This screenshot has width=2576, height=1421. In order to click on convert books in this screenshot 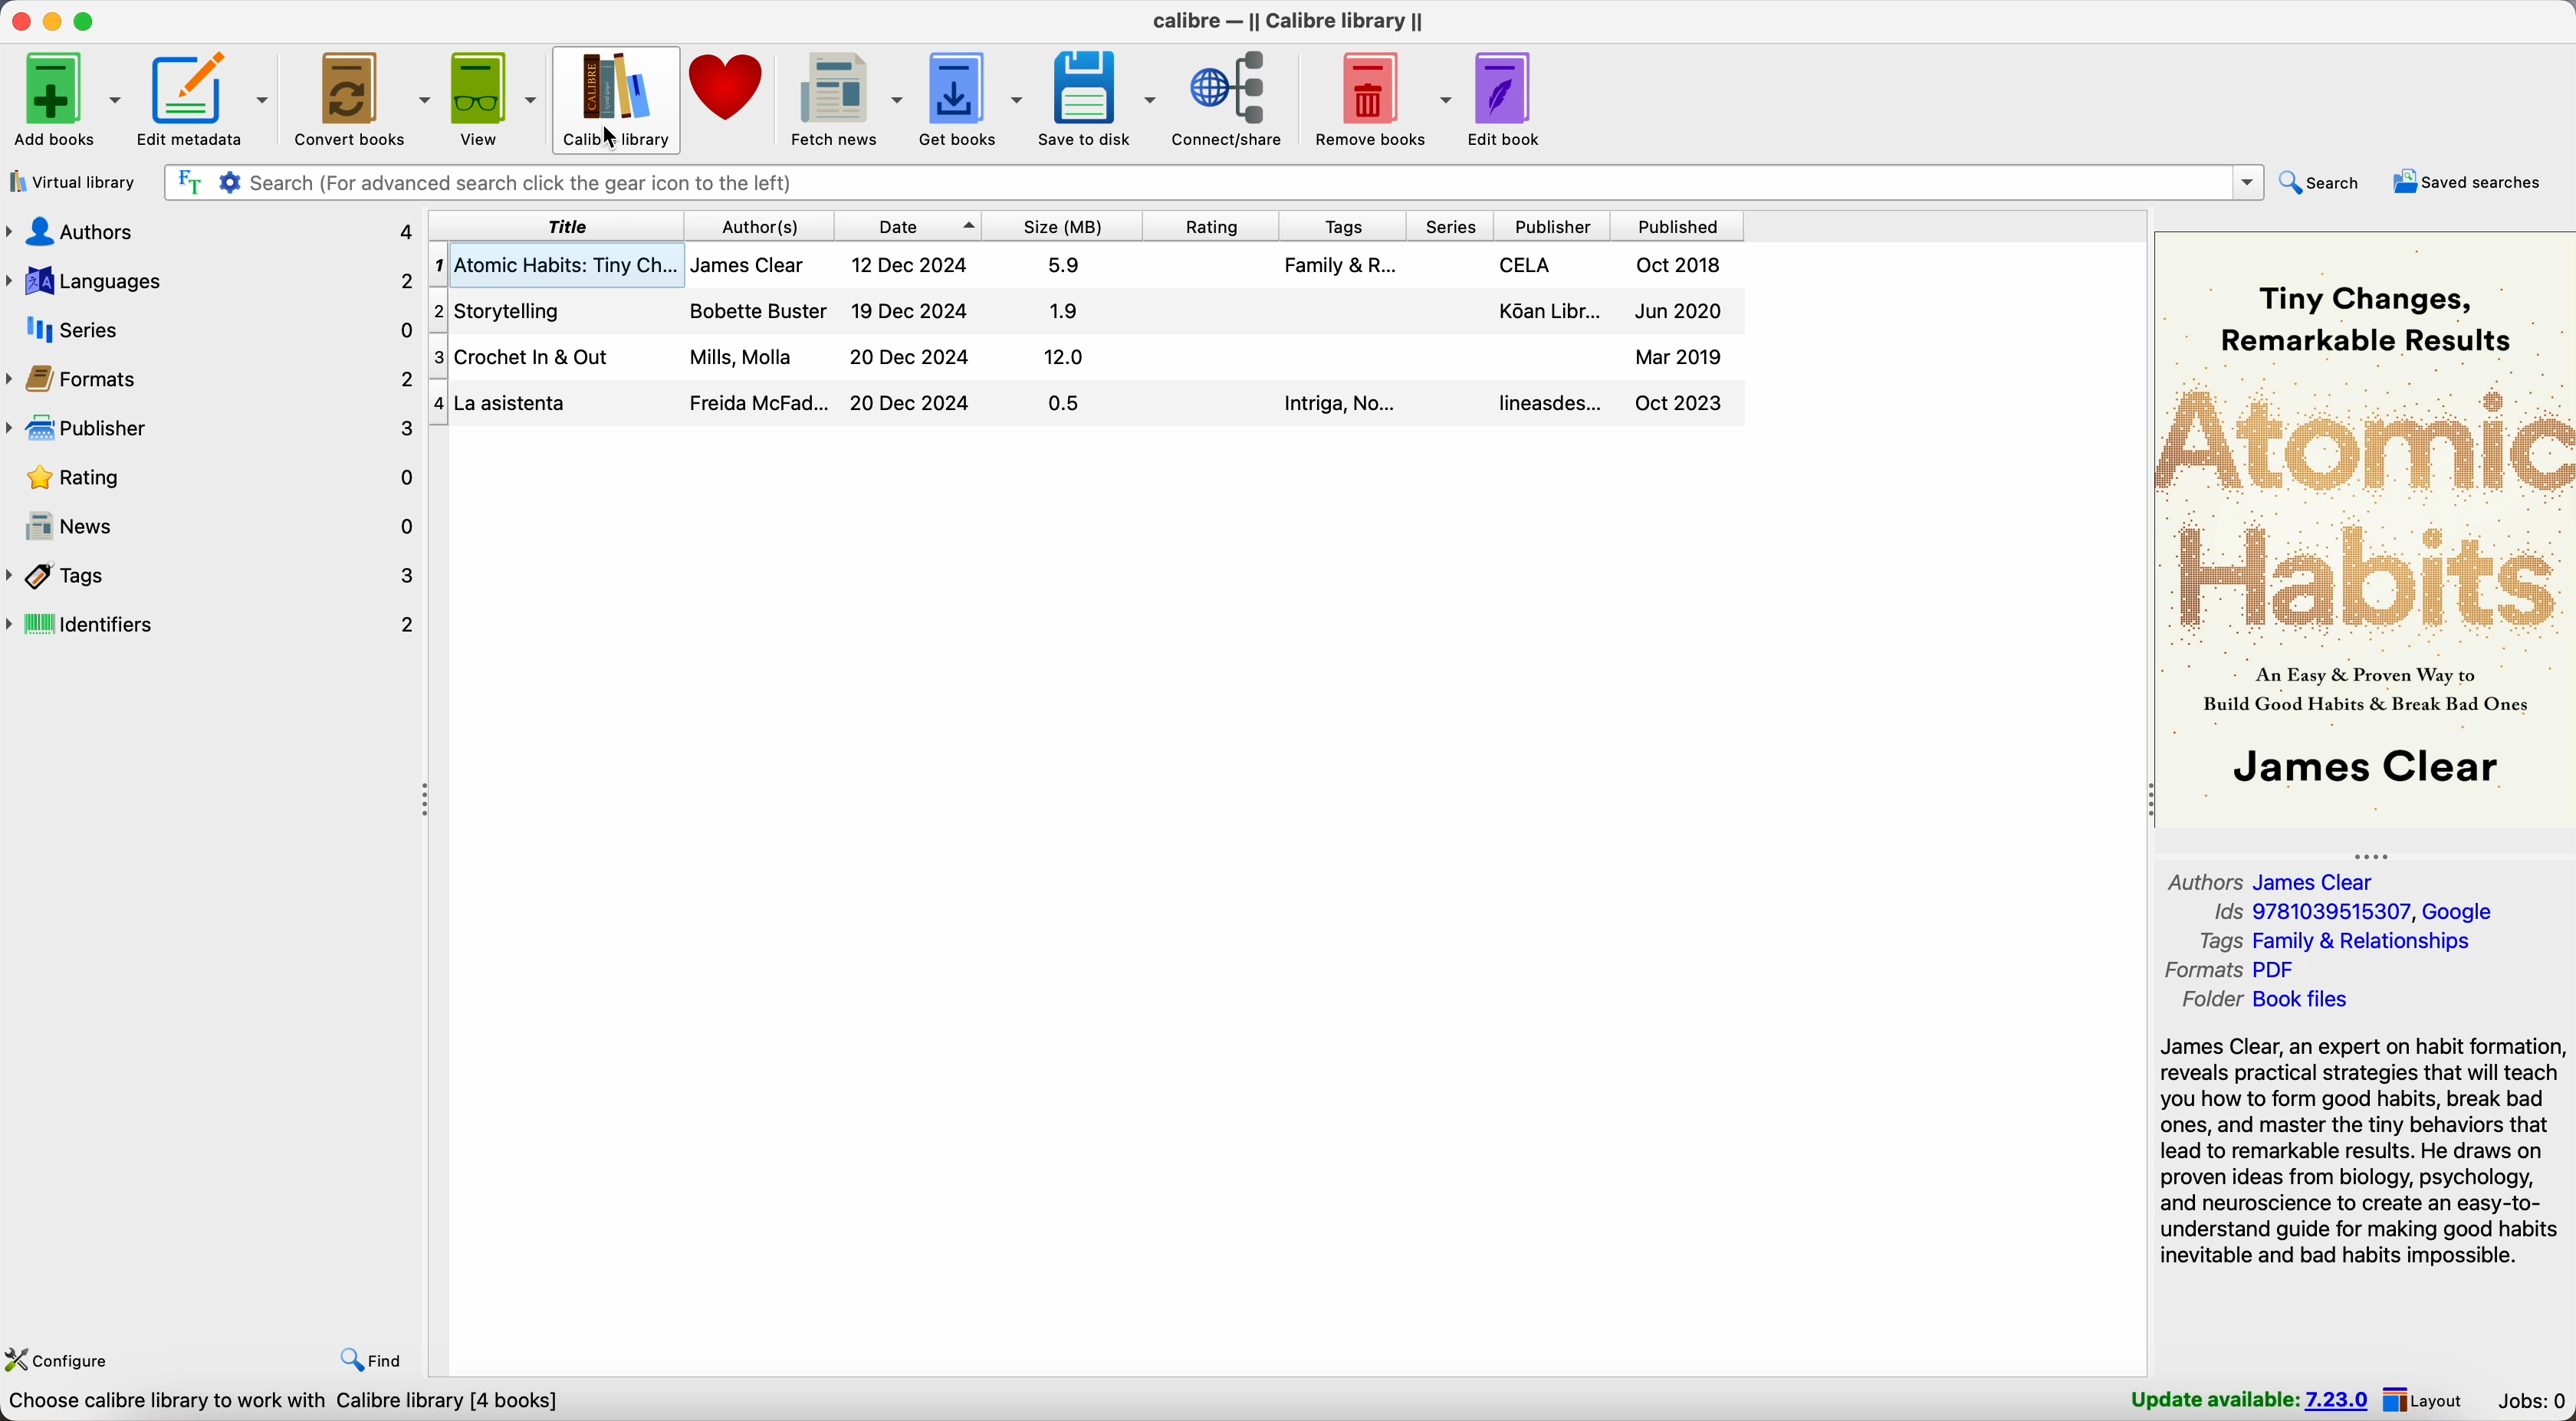, I will do `click(362, 98)`.